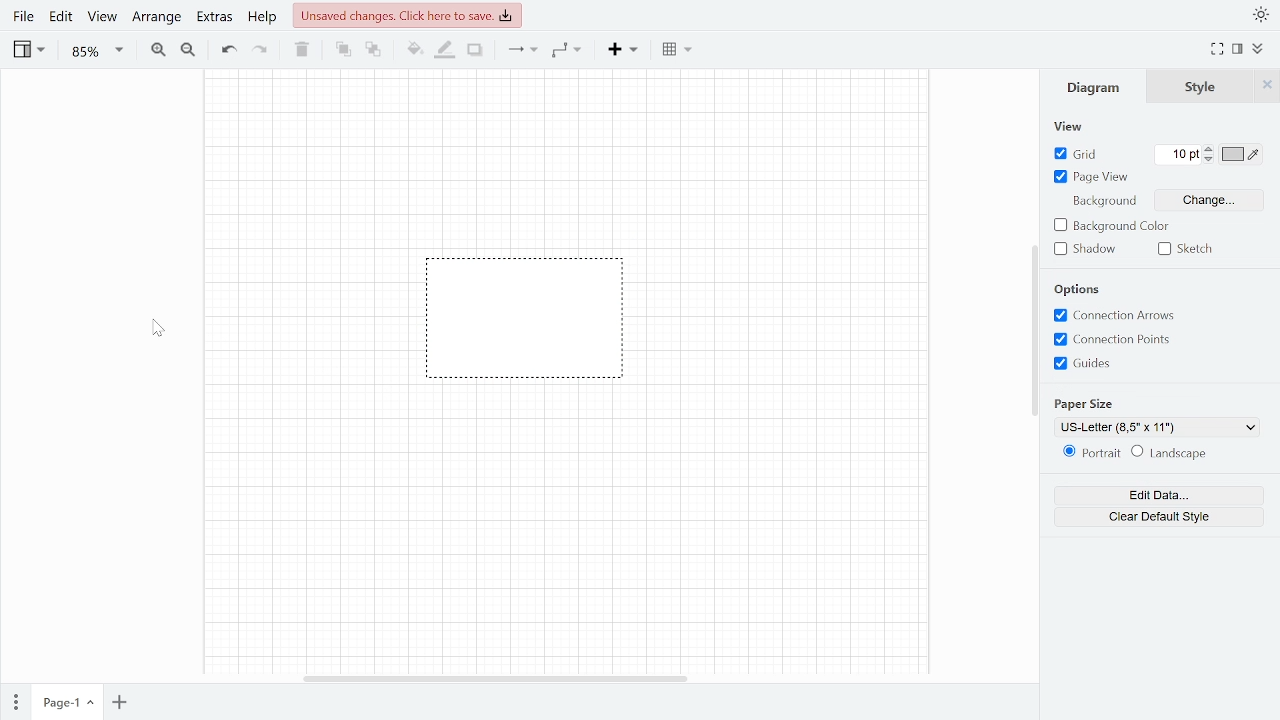  What do you see at coordinates (1259, 49) in the screenshot?
I see `Collapse` at bounding box center [1259, 49].